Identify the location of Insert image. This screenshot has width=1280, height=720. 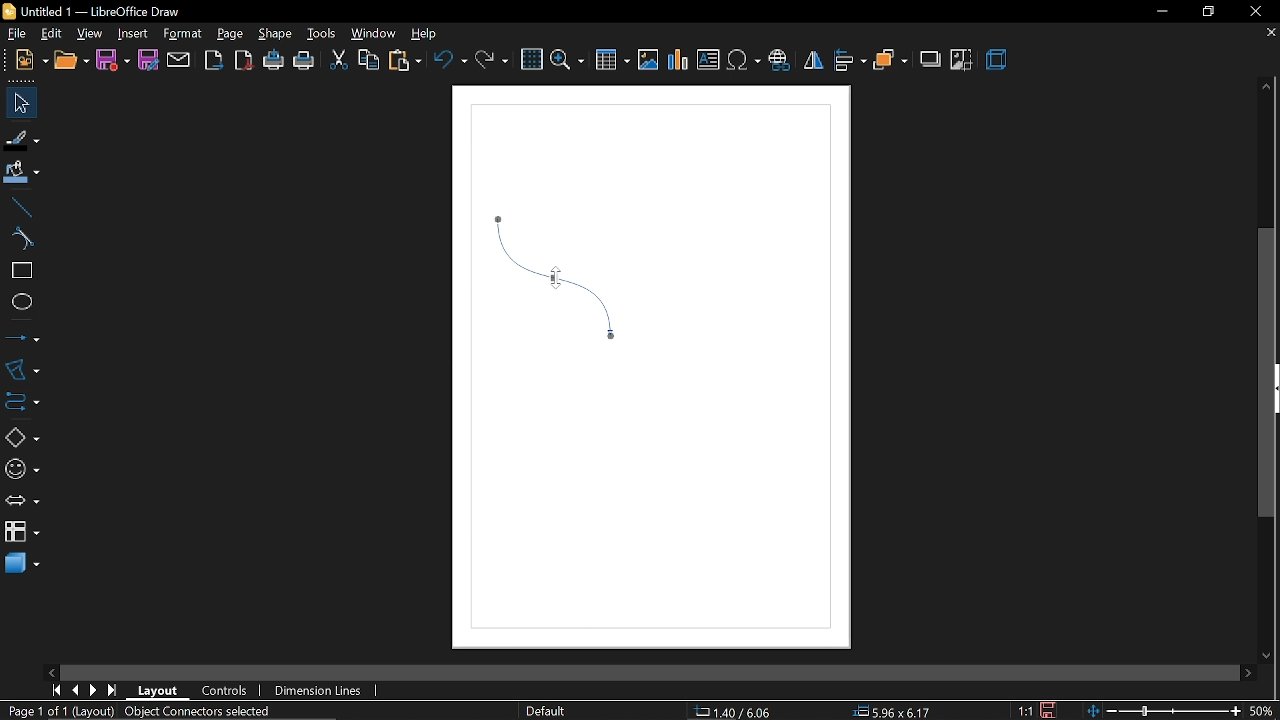
(649, 61).